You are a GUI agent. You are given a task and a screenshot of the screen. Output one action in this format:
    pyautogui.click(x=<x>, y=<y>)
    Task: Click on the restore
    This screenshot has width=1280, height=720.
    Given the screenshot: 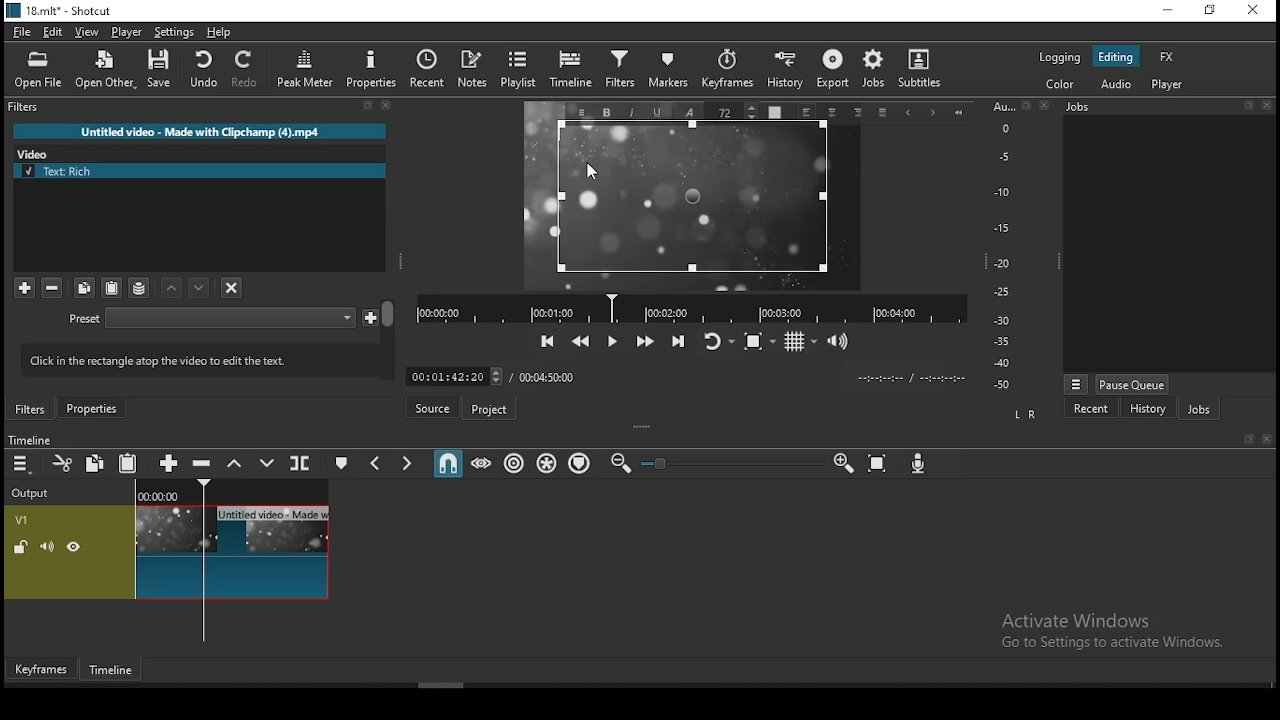 What is the action you would take?
    pyautogui.click(x=1212, y=9)
    